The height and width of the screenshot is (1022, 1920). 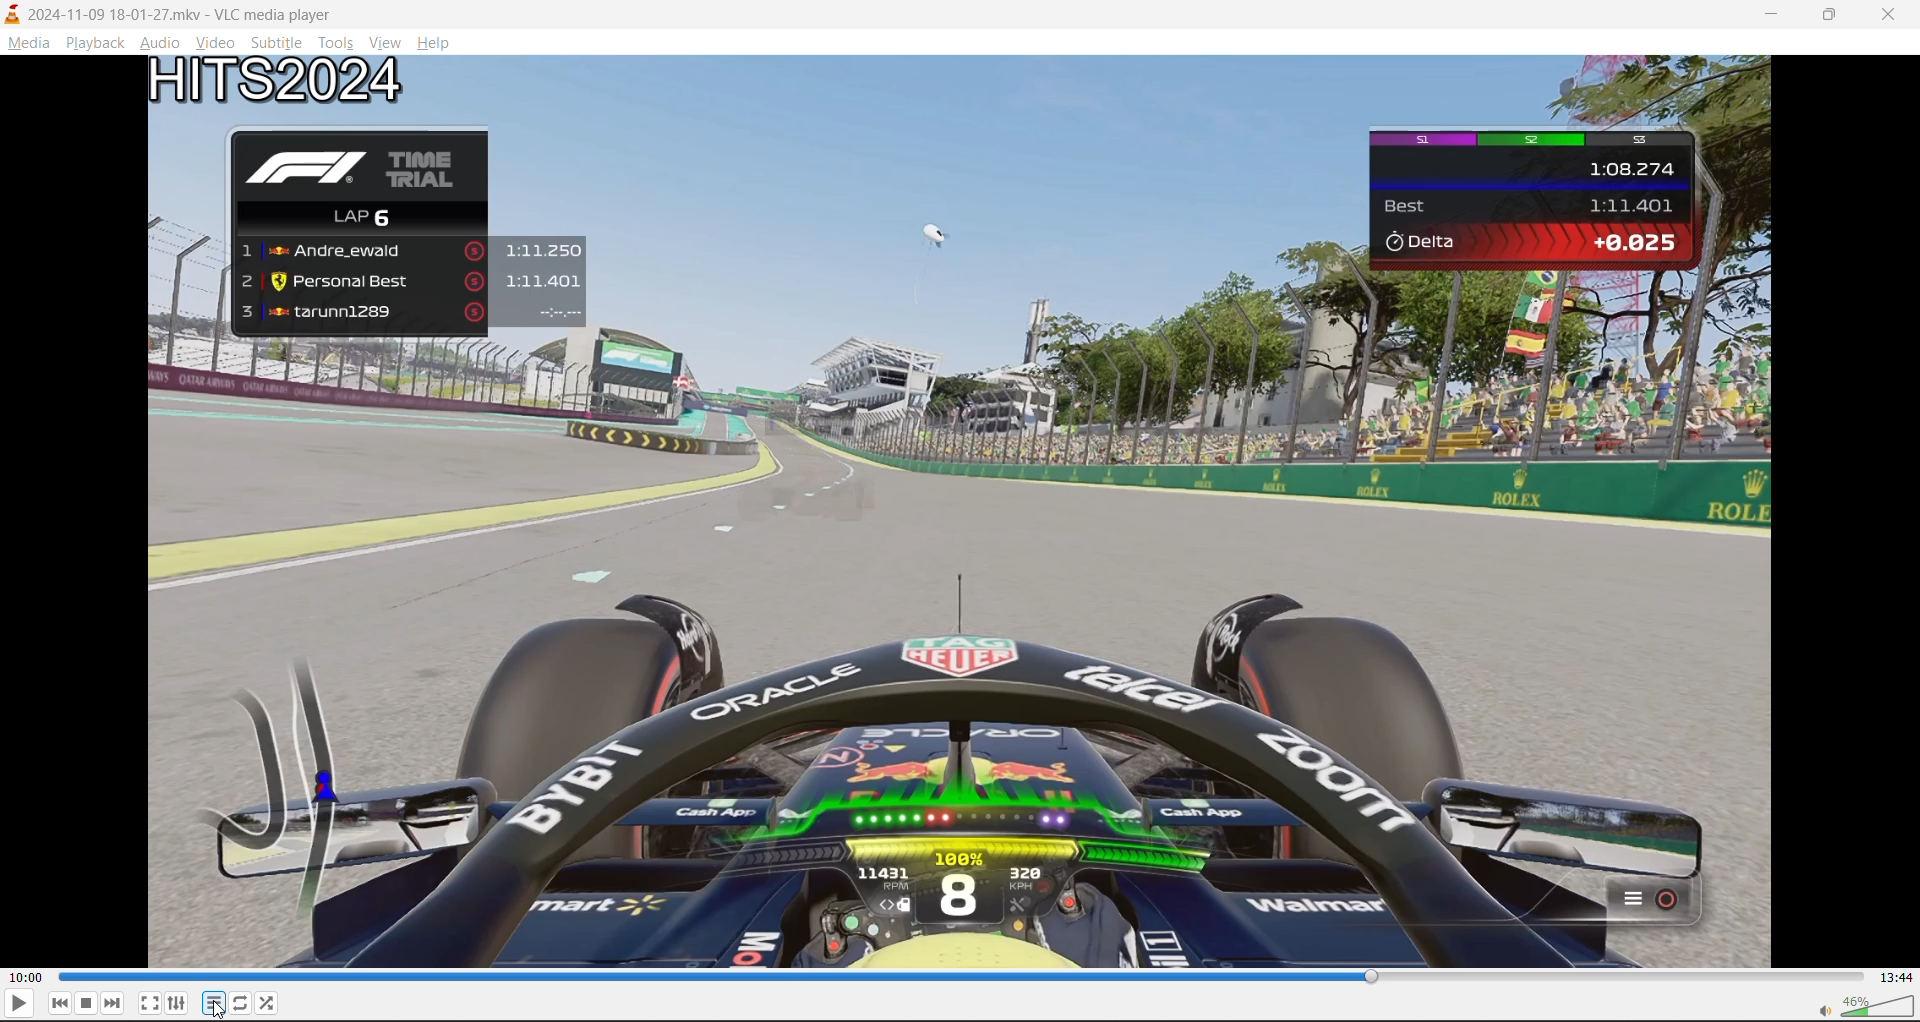 What do you see at coordinates (211, 1002) in the screenshot?
I see `playlist` at bounding box center [211, 1002].